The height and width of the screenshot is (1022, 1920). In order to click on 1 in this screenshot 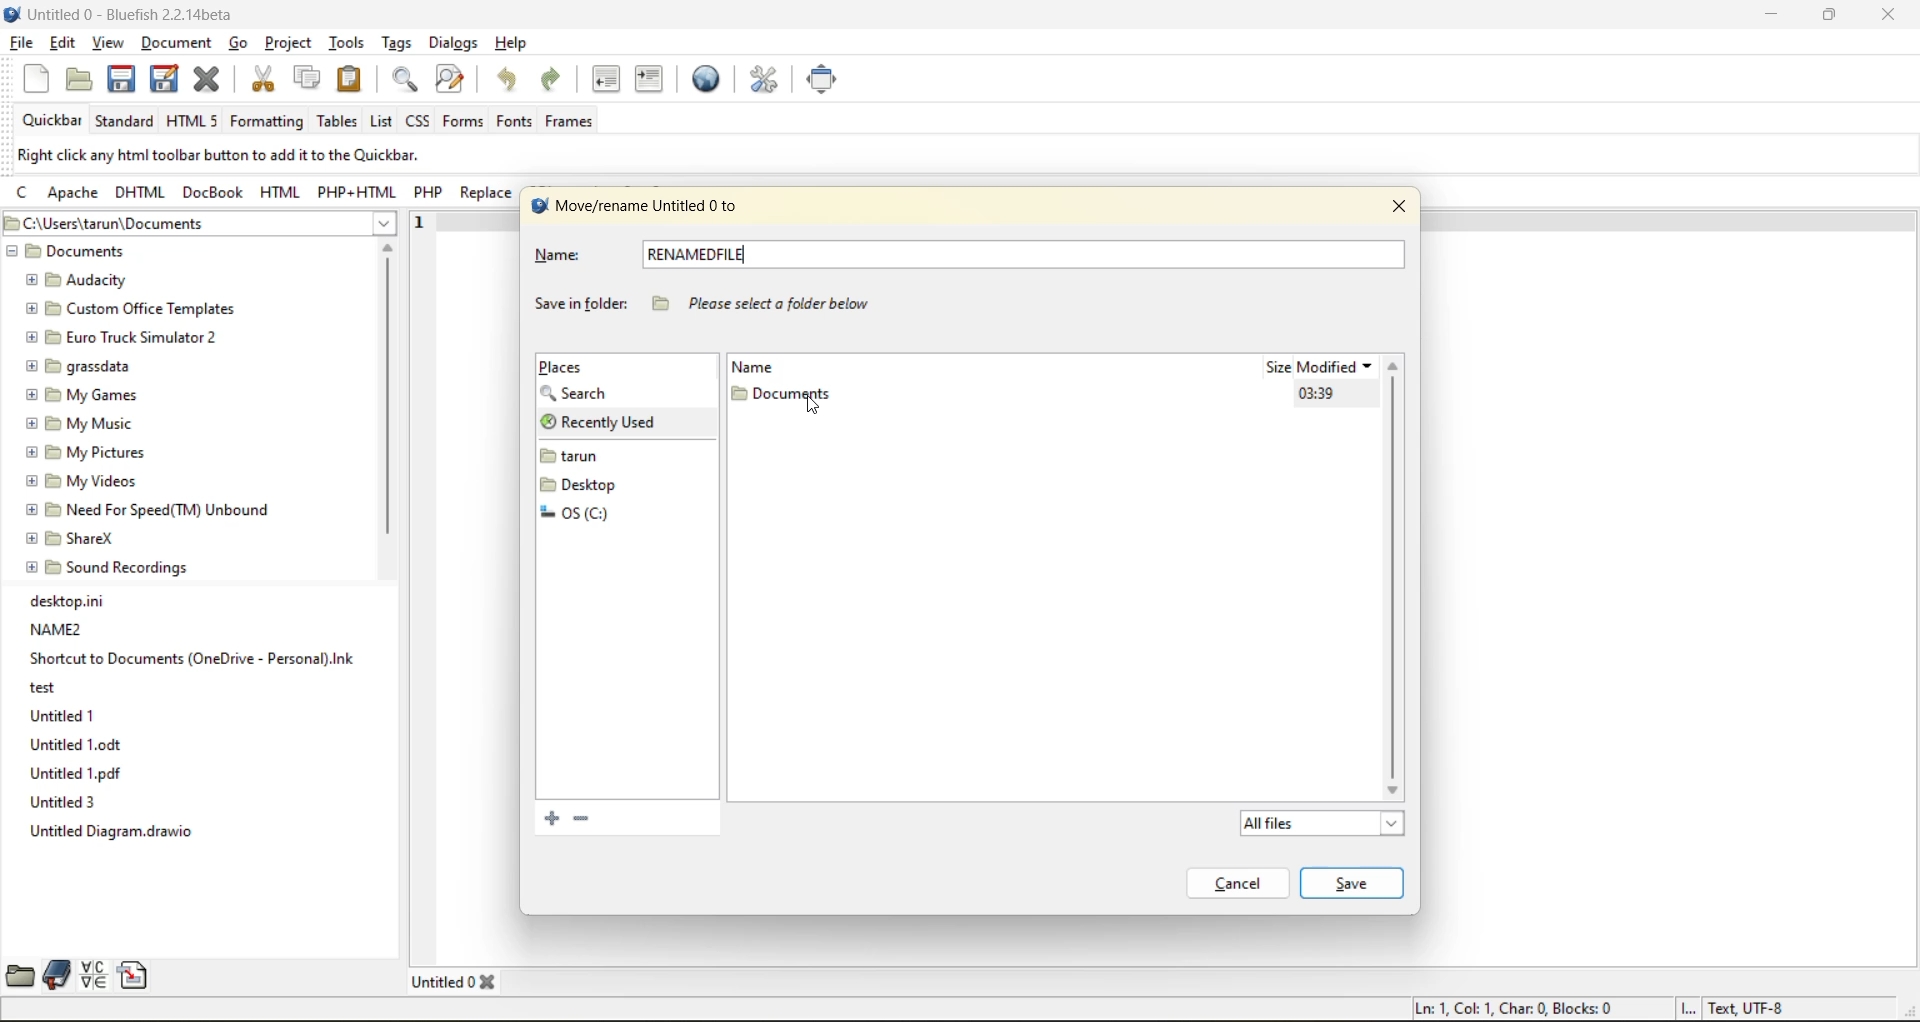, I will do `click(424, 226)`.